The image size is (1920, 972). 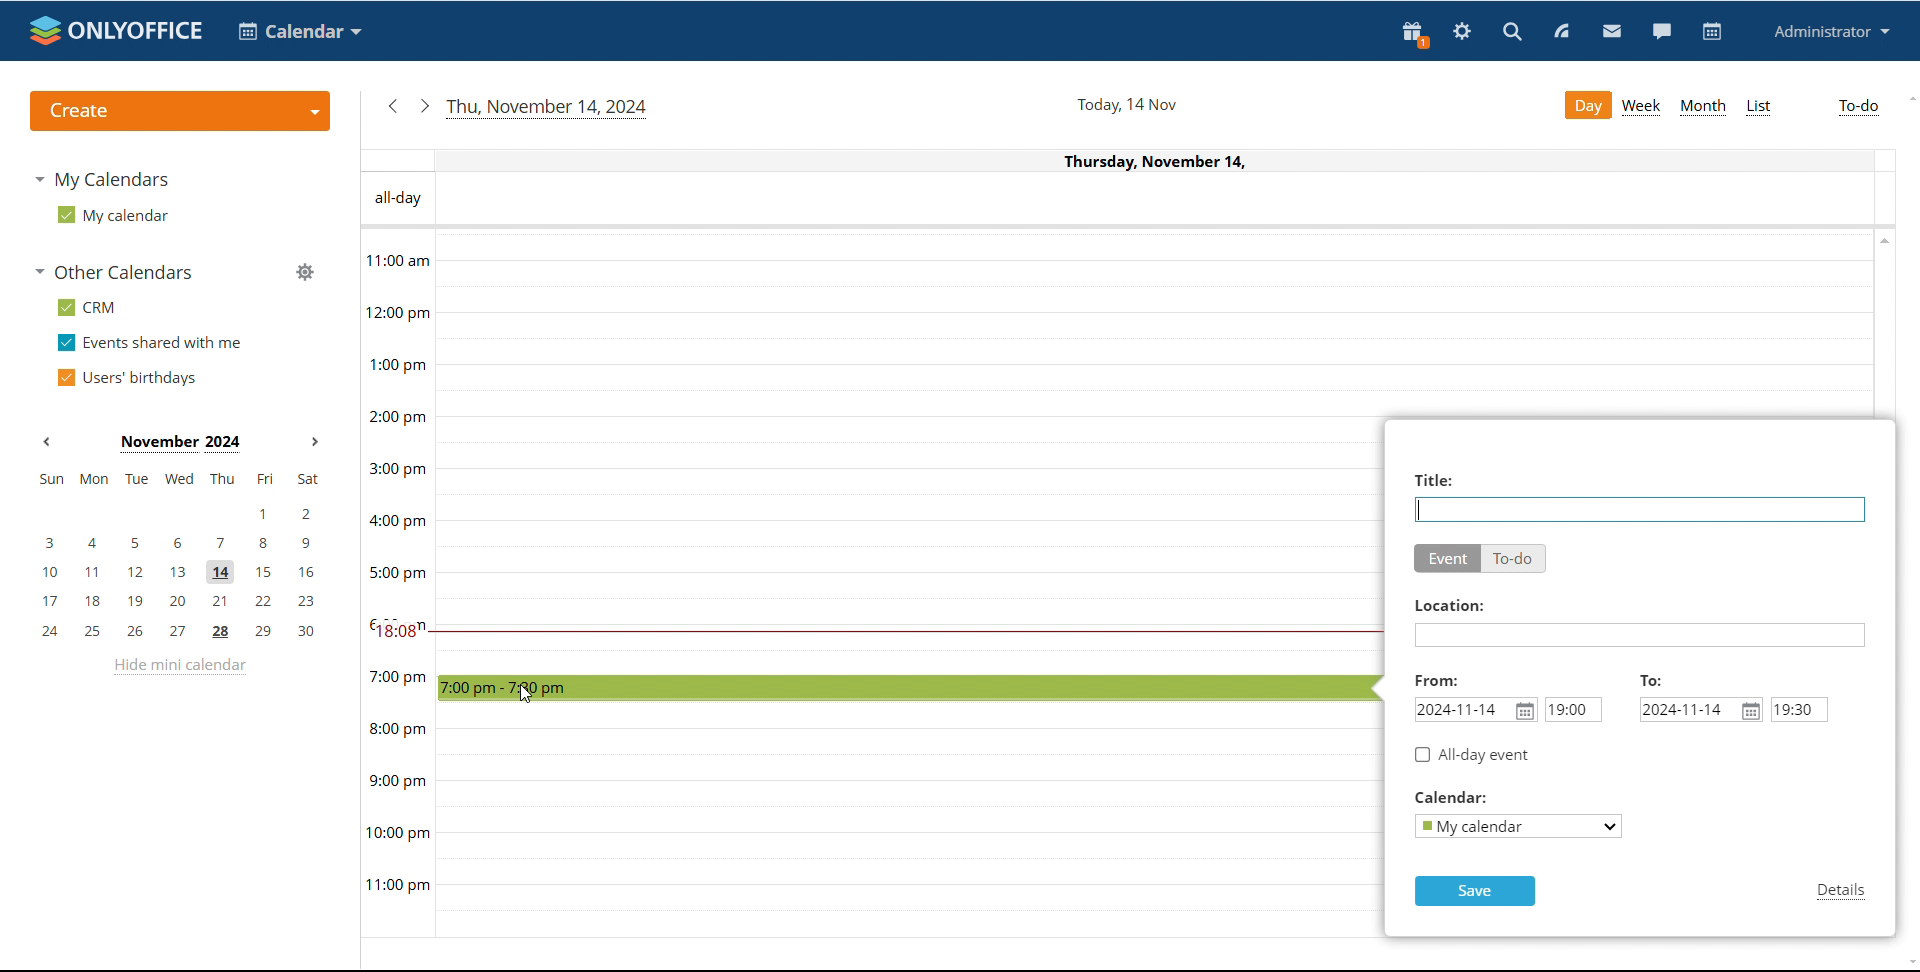 I want to click on present, so click(x=1415, y=34).